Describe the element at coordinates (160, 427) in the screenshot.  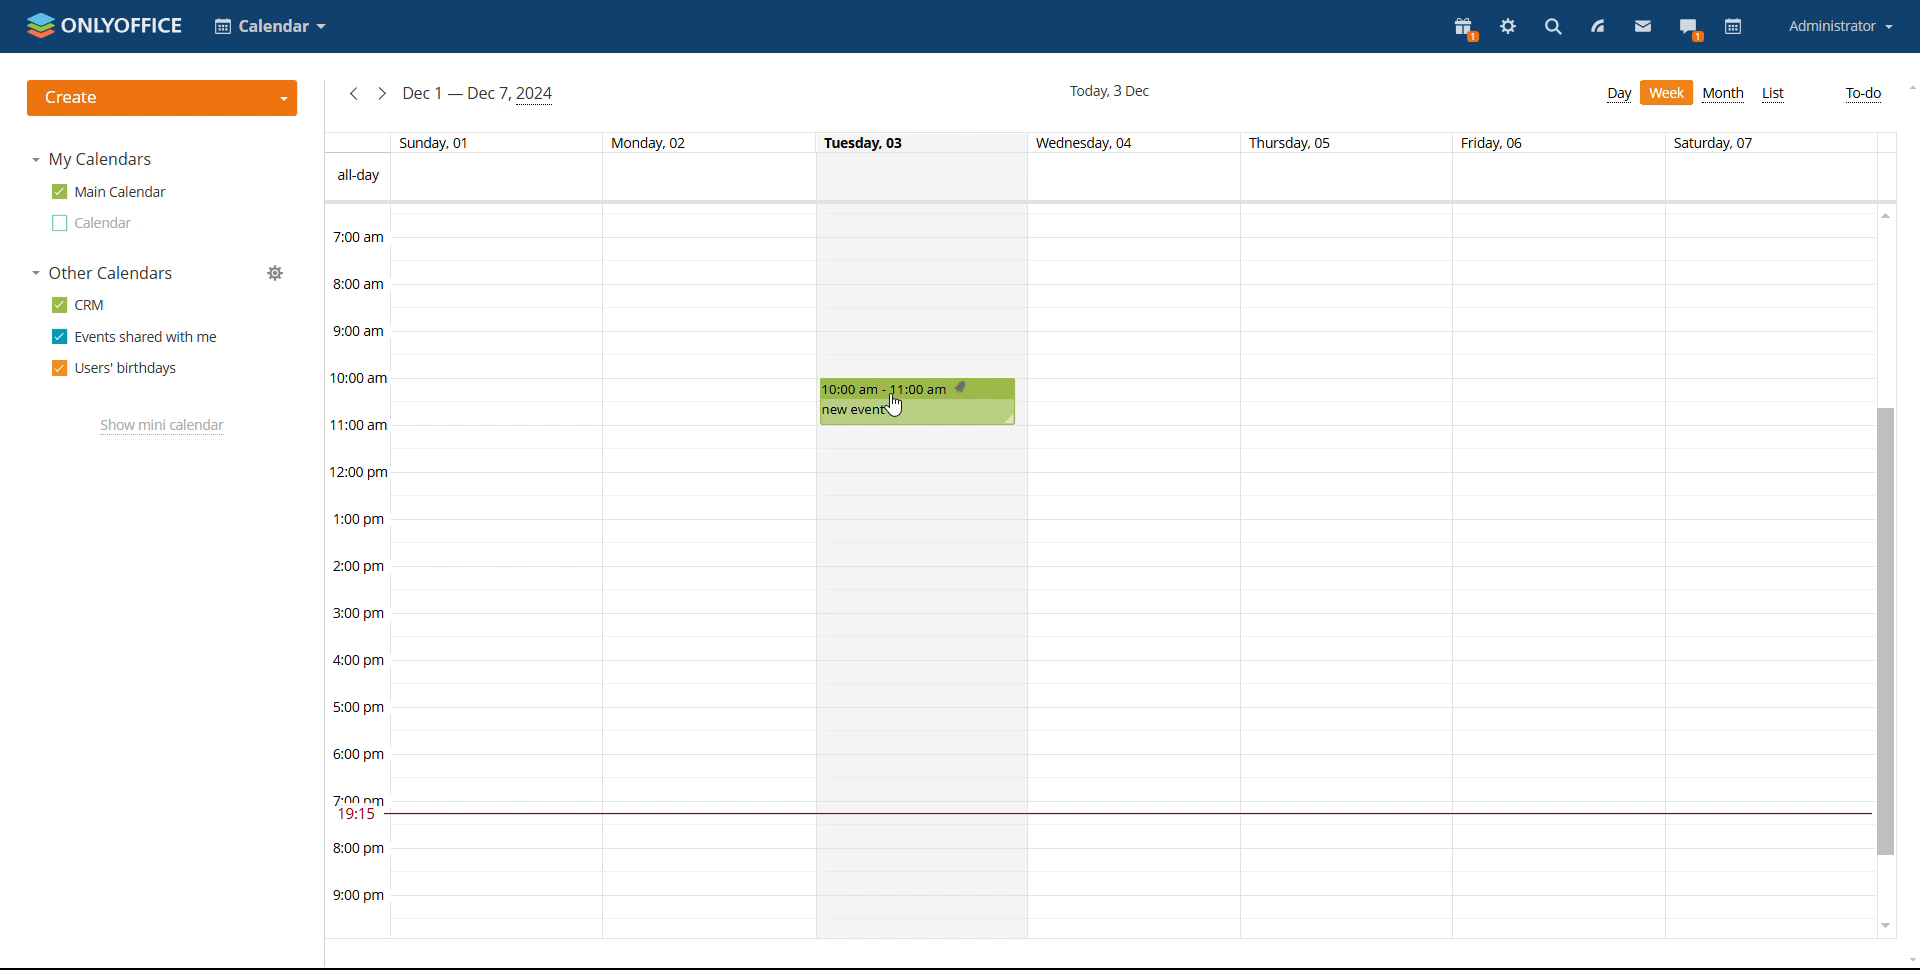
I see `Show mini calendar` at that location.